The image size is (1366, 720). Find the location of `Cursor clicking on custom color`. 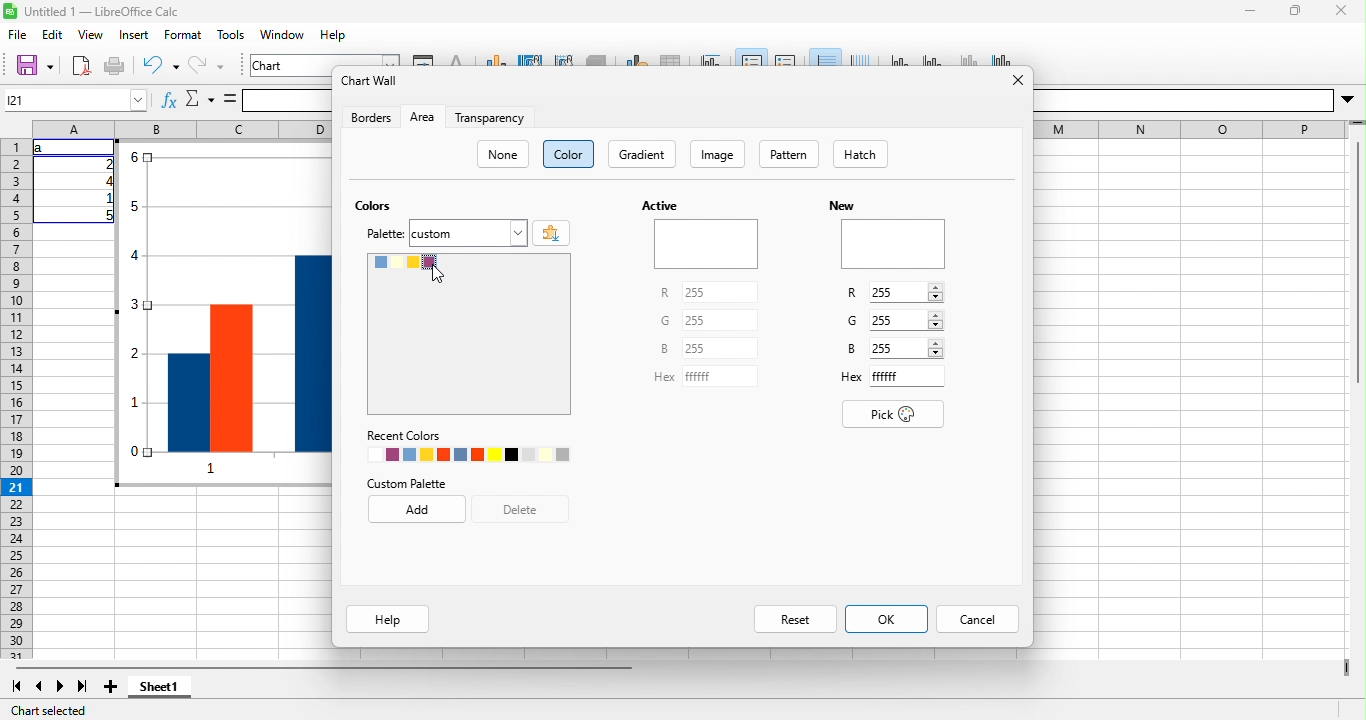

Cursor clicking on custom color is located at coordinates (438, 274).